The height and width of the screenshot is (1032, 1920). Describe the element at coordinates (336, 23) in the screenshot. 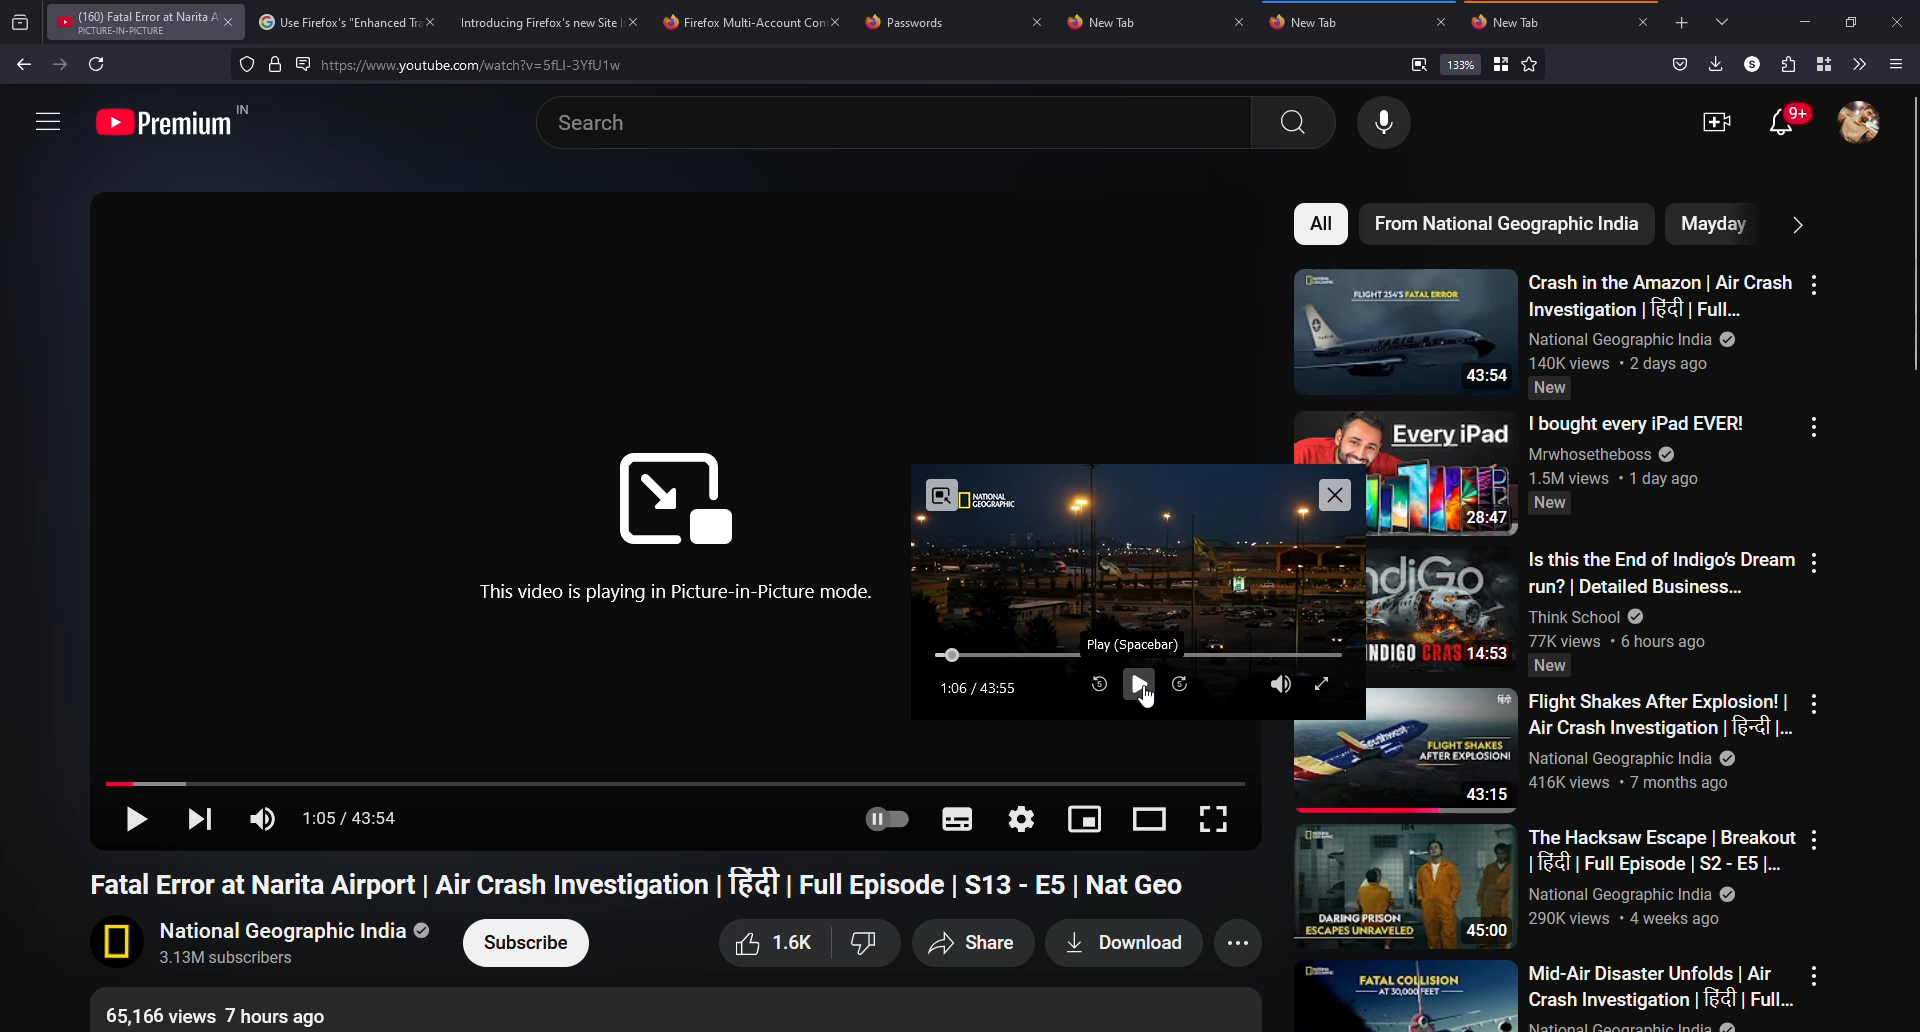

I see `Use Firefox tab` at that location.